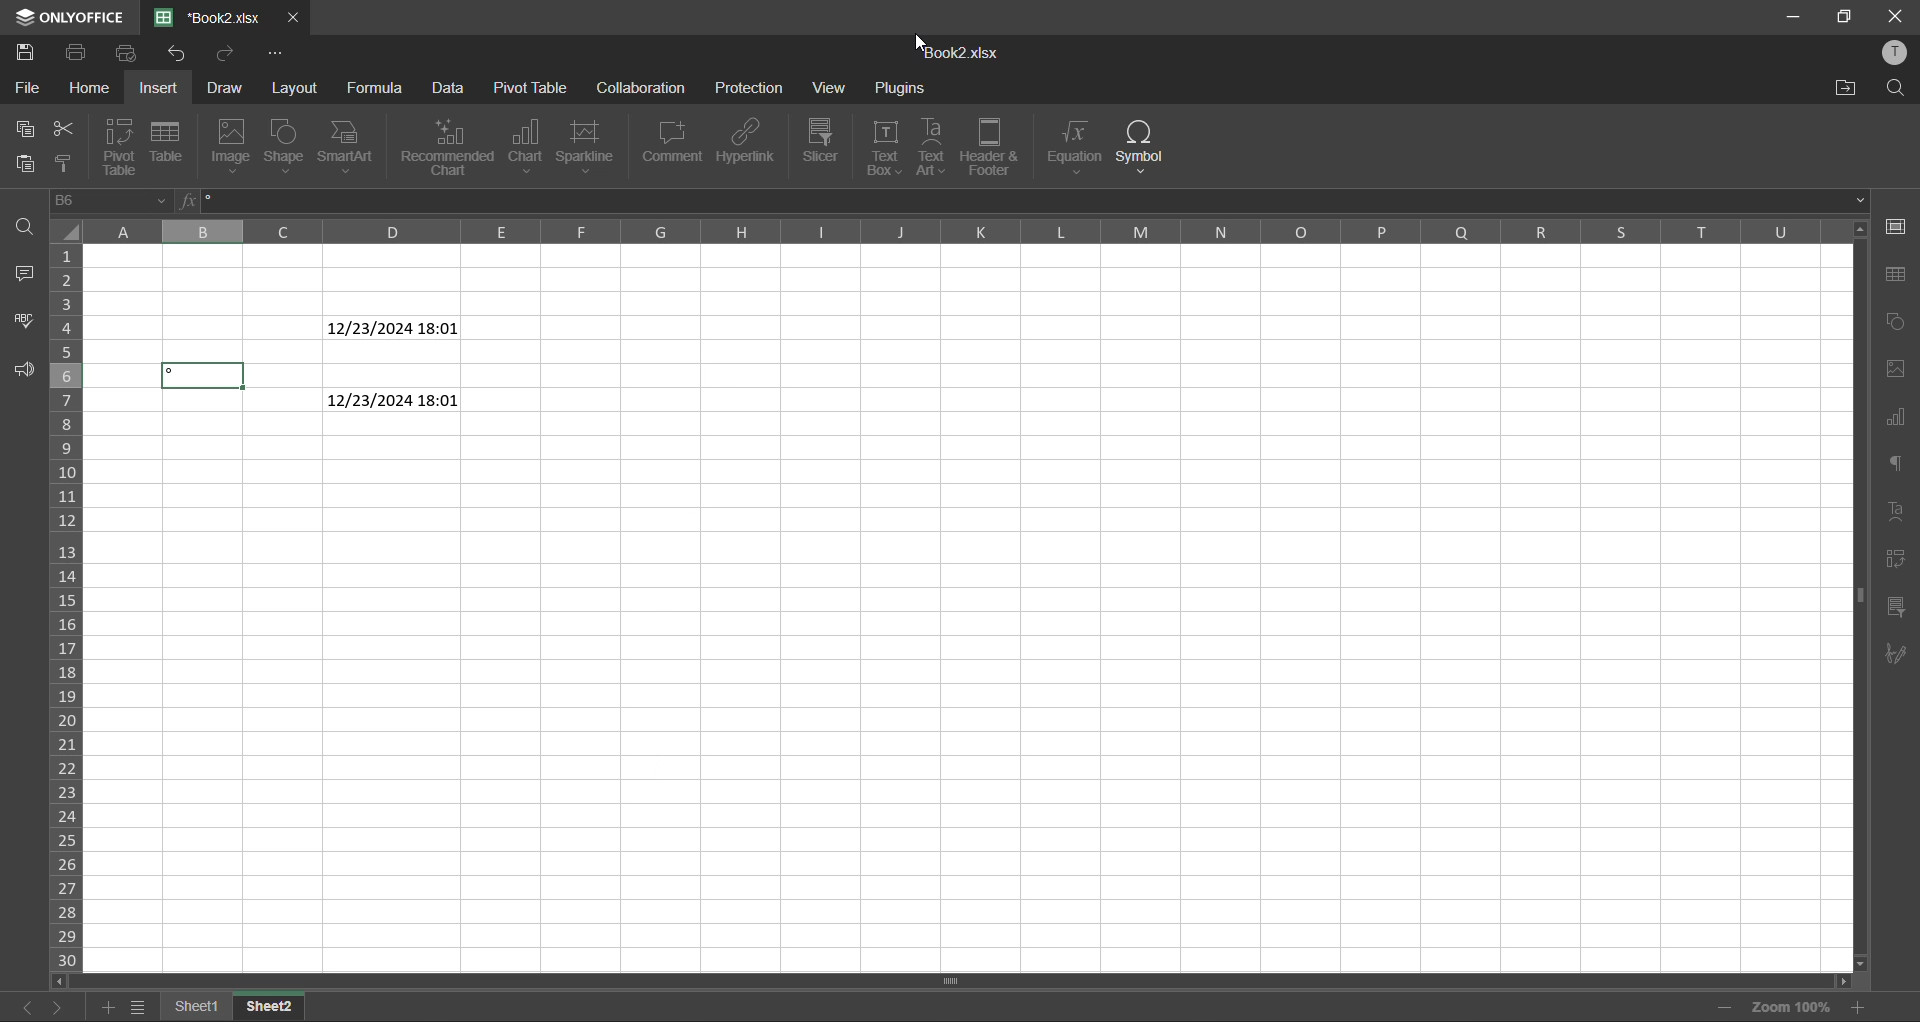  Describe the element at coordinates (1898, 422) in the screenshot. I see `charts` at that location.